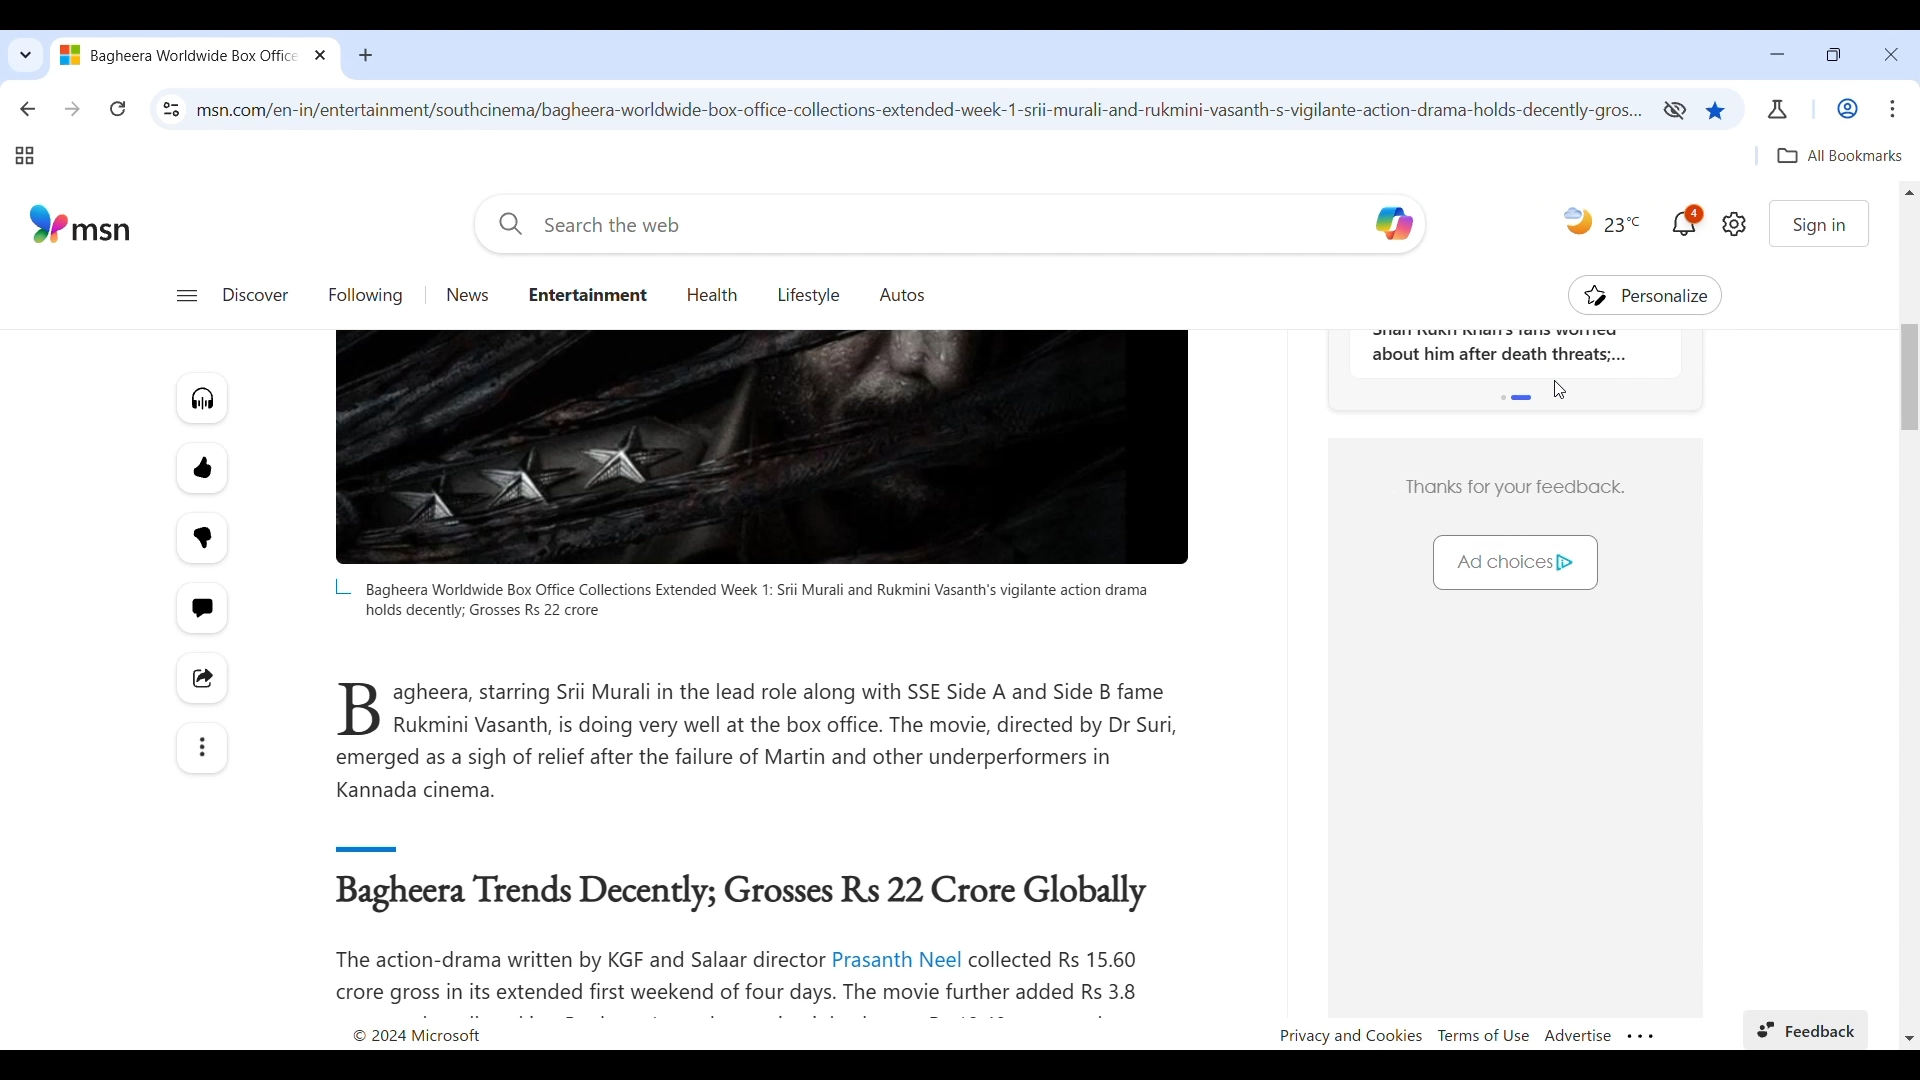 This screenshot has width=1920, height=1080. Describe the element at coordinates (1395, 225) in the screenshot. I see `copilot logo` at that location.